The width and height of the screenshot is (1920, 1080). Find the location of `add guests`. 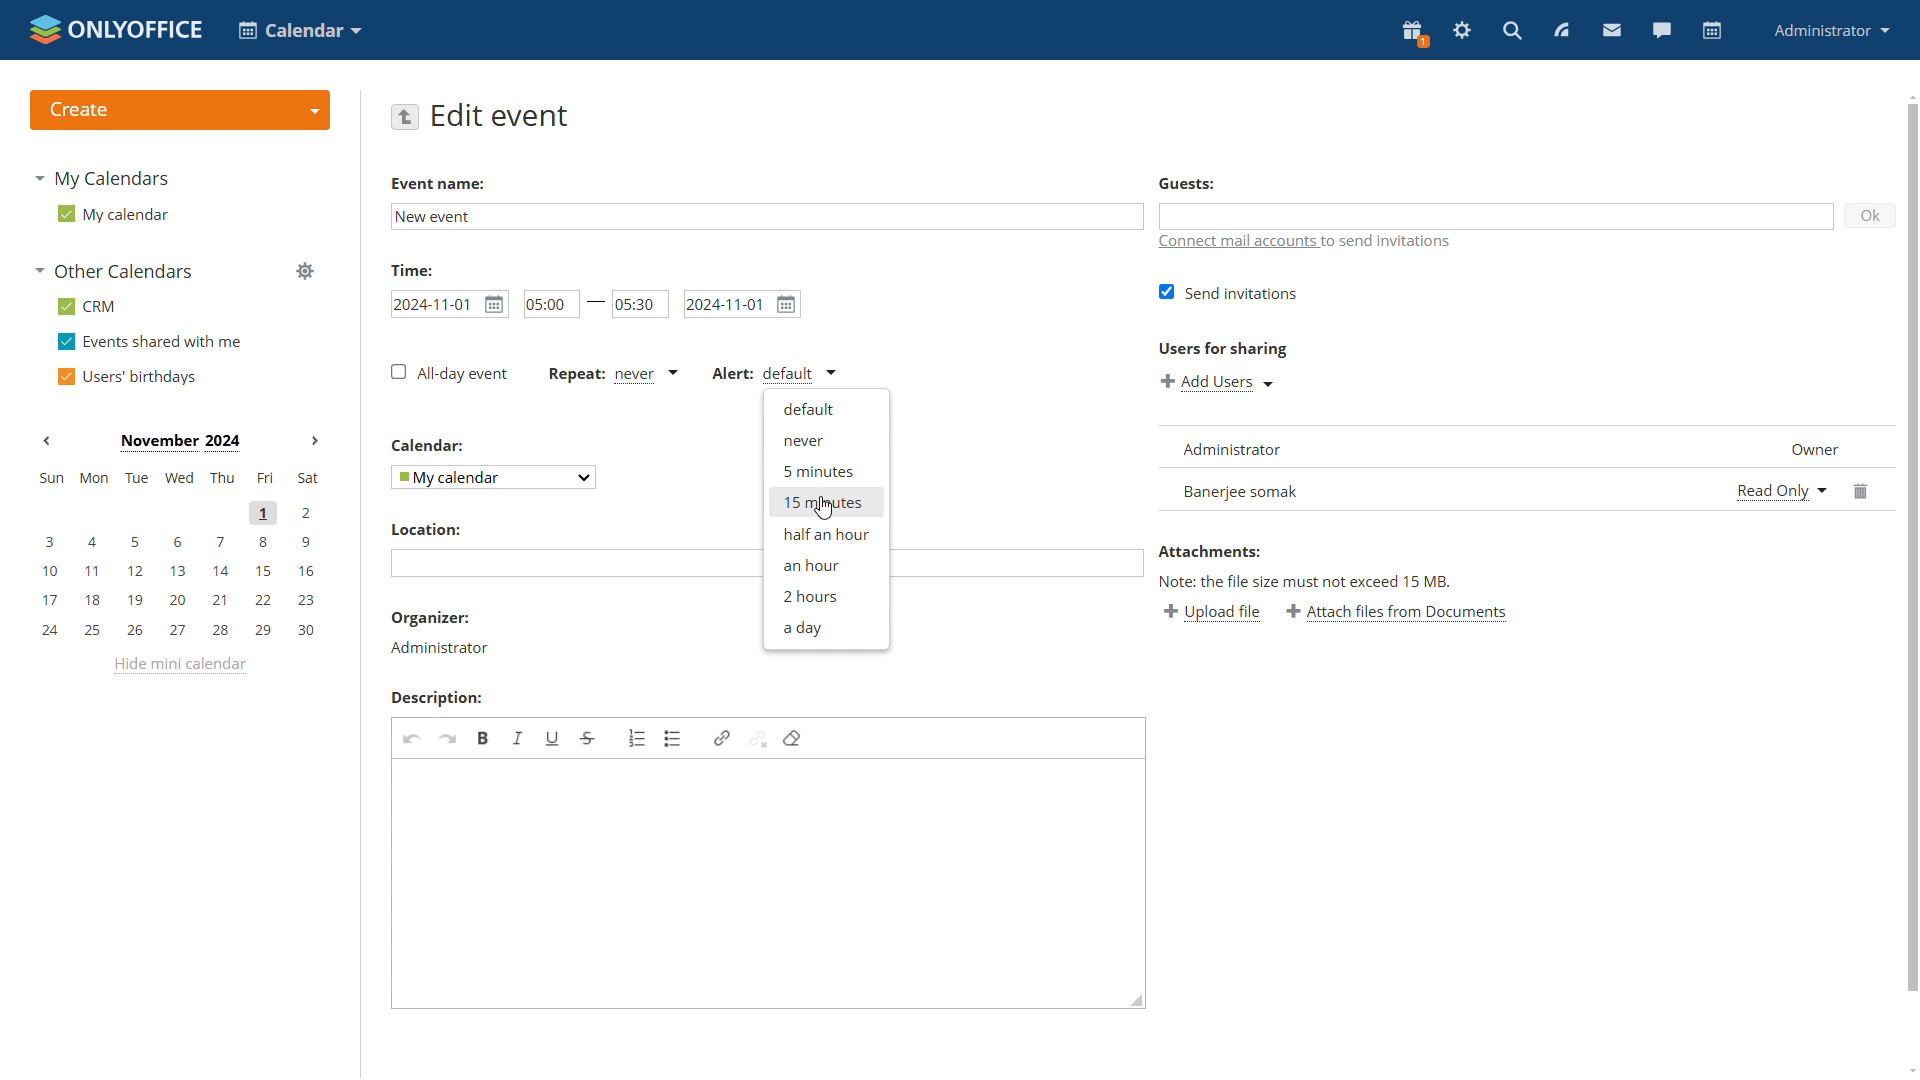

add guests is located at coordinates (1497, 215).